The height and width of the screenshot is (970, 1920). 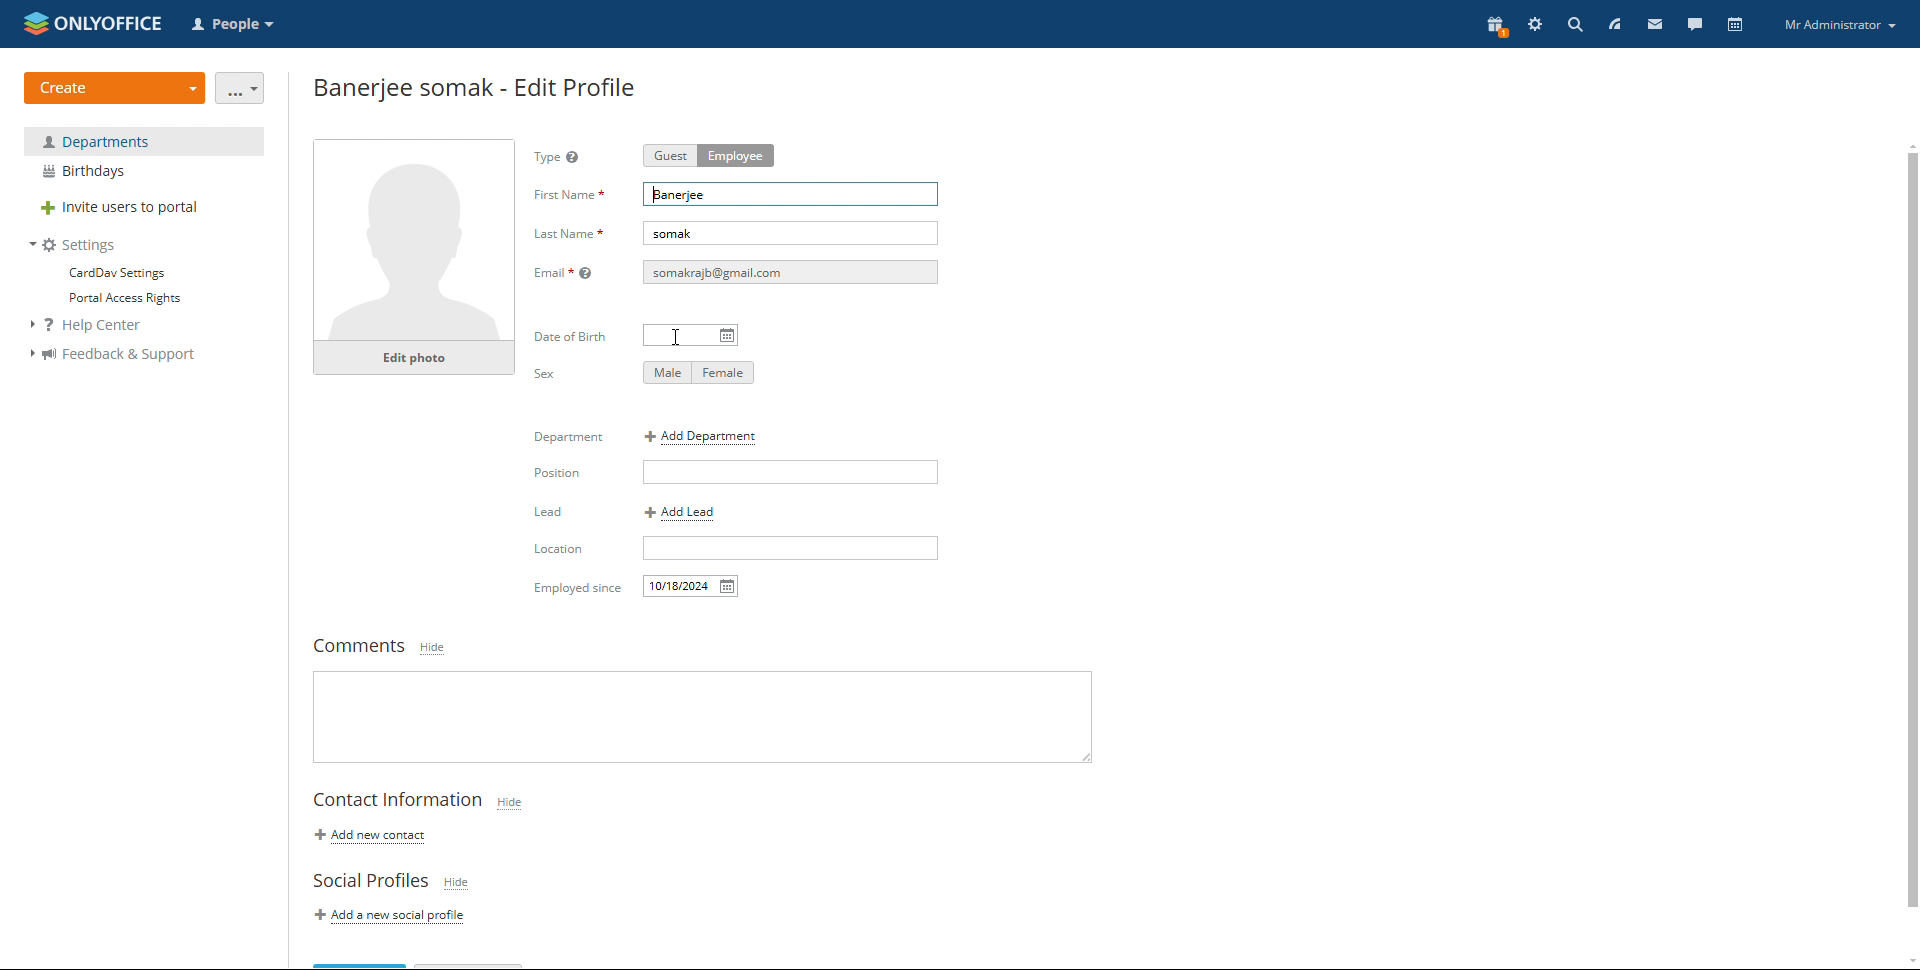 What do you see at coordinates (144, 172) in the screenshot?
I see `birthdays` at bounding box center [144, 172].